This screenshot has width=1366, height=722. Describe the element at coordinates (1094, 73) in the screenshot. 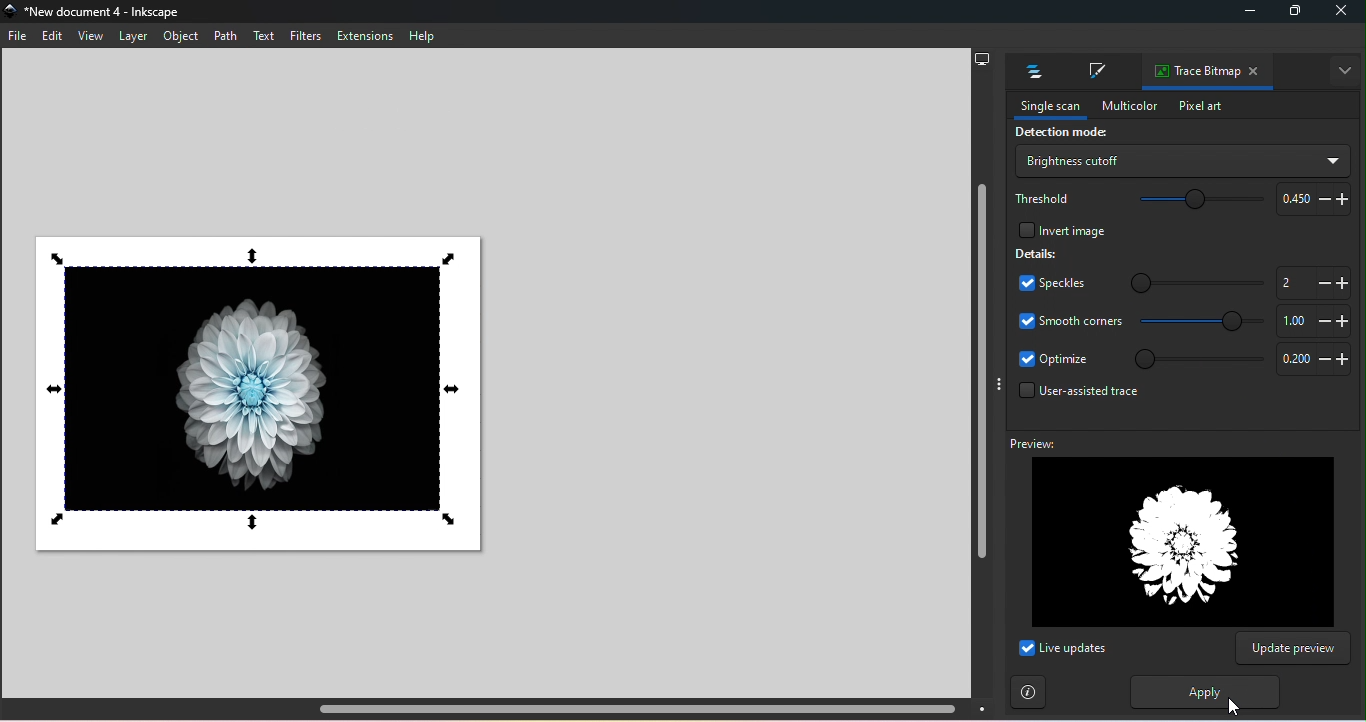

I see `Fill and stroke` at that location.